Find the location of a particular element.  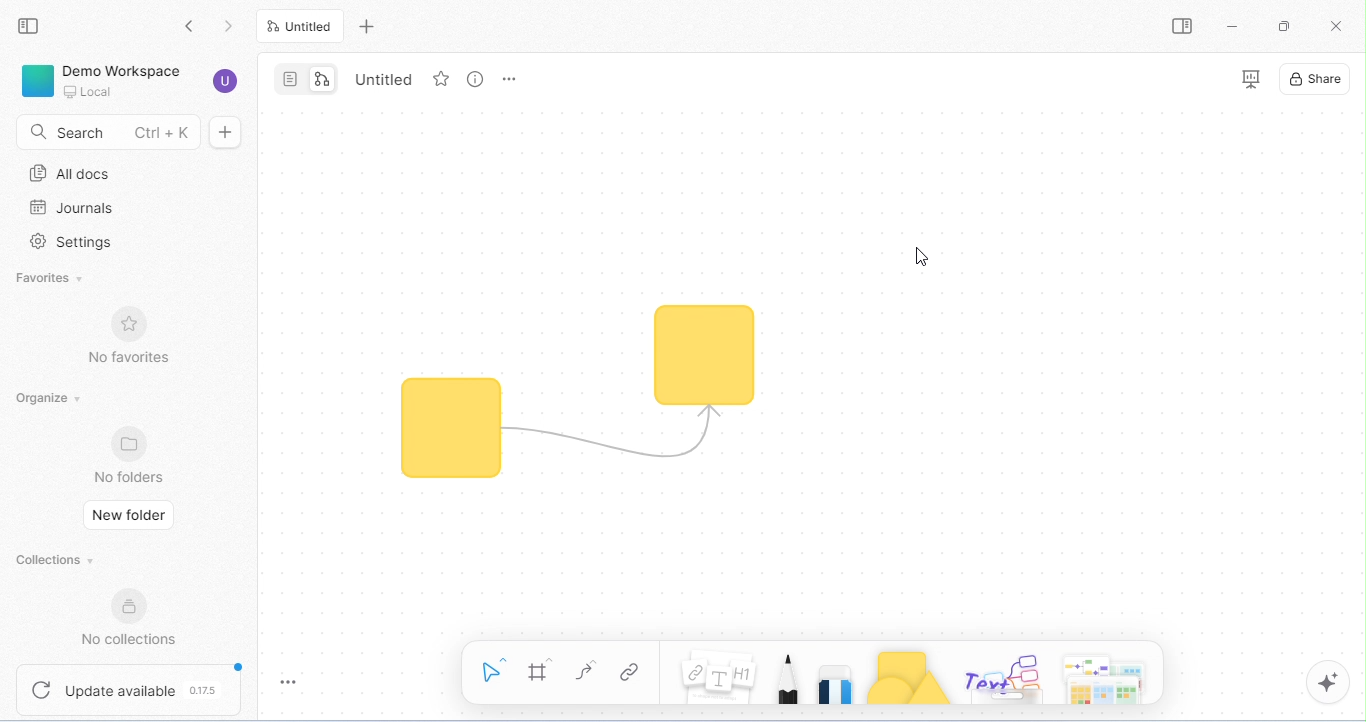

rename and more is located at coordinates (508, 78).